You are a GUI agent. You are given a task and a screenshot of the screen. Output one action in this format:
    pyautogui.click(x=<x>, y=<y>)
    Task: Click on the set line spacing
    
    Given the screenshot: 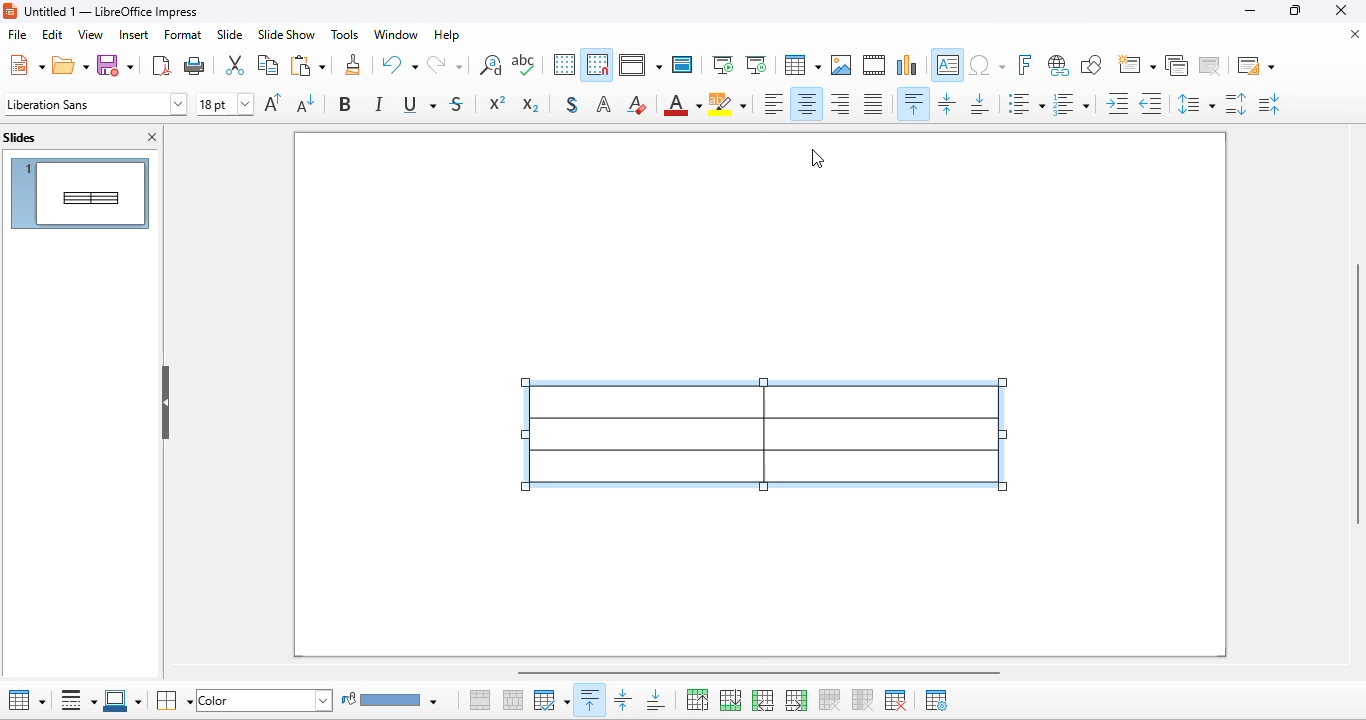 What is the action you would take?
    pyautogui.click(x=1195, y=103)
    